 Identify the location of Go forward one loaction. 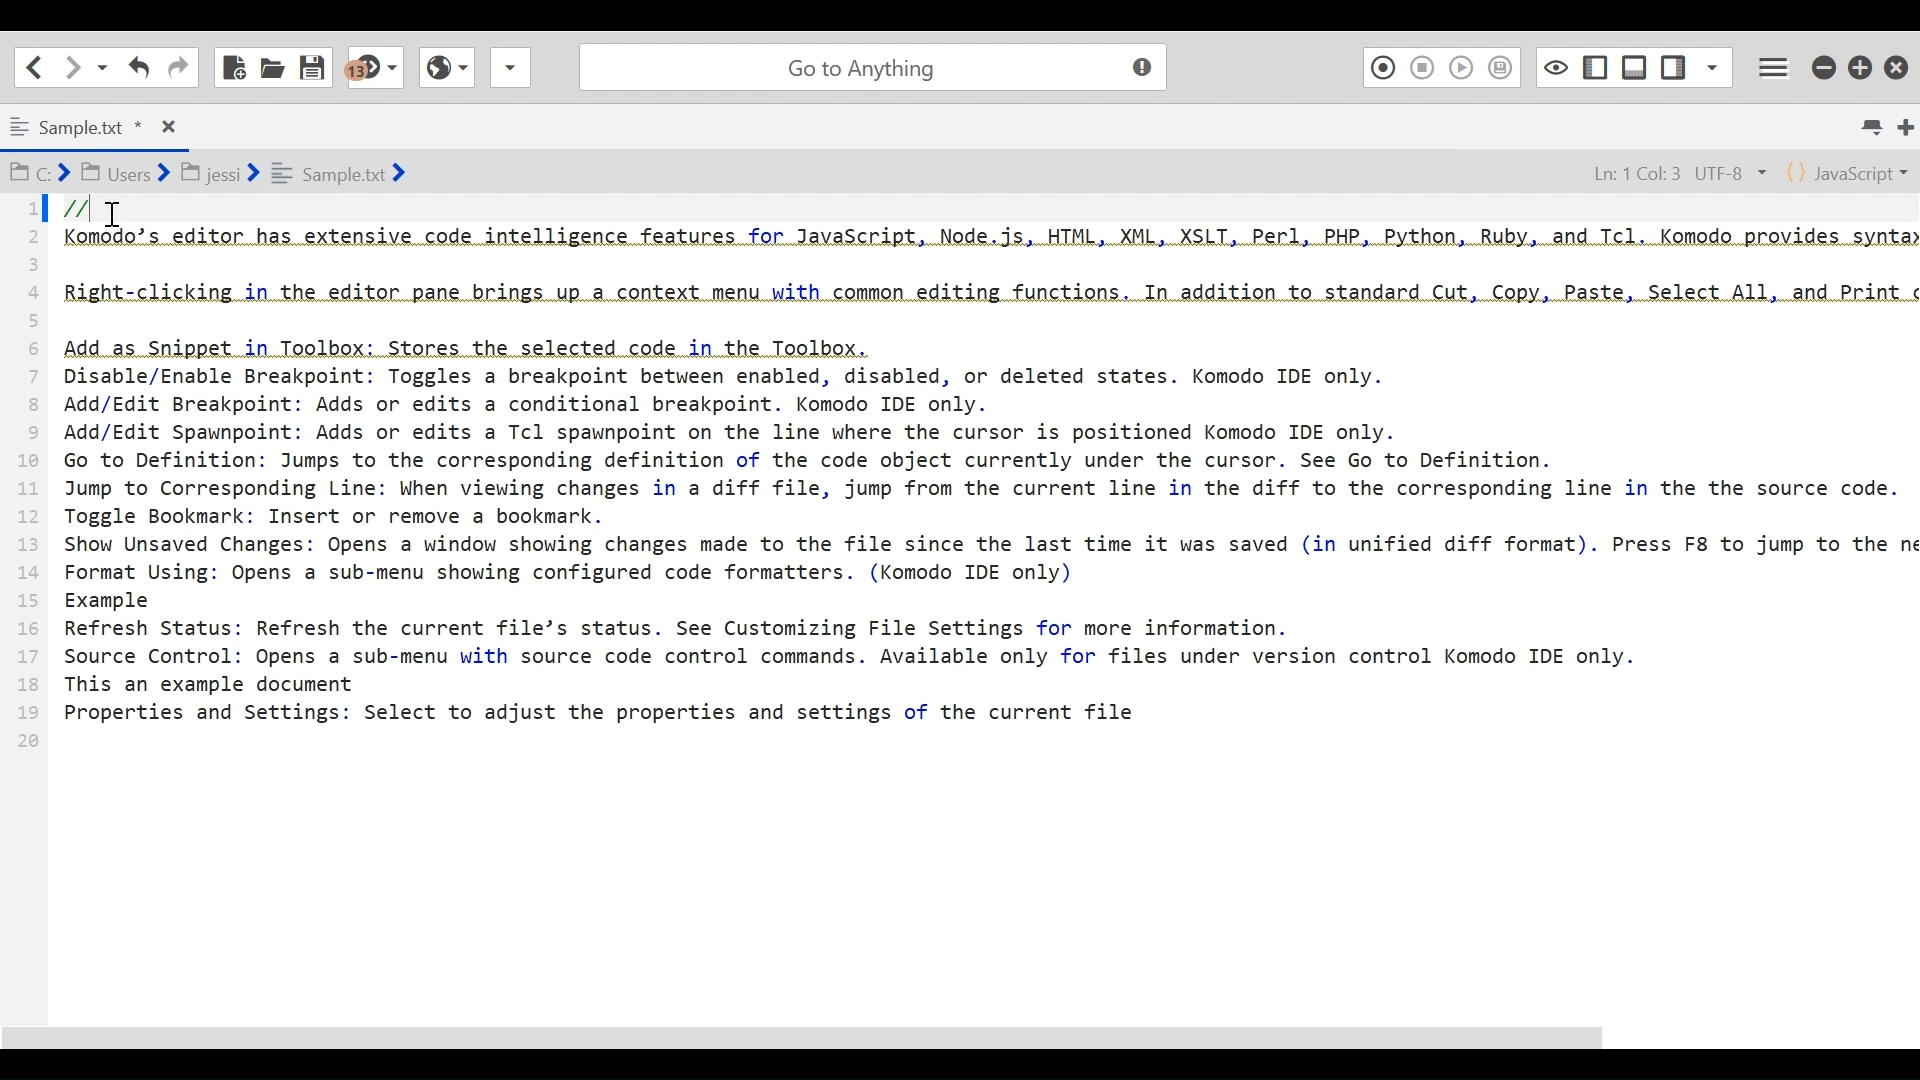
(71, 67).